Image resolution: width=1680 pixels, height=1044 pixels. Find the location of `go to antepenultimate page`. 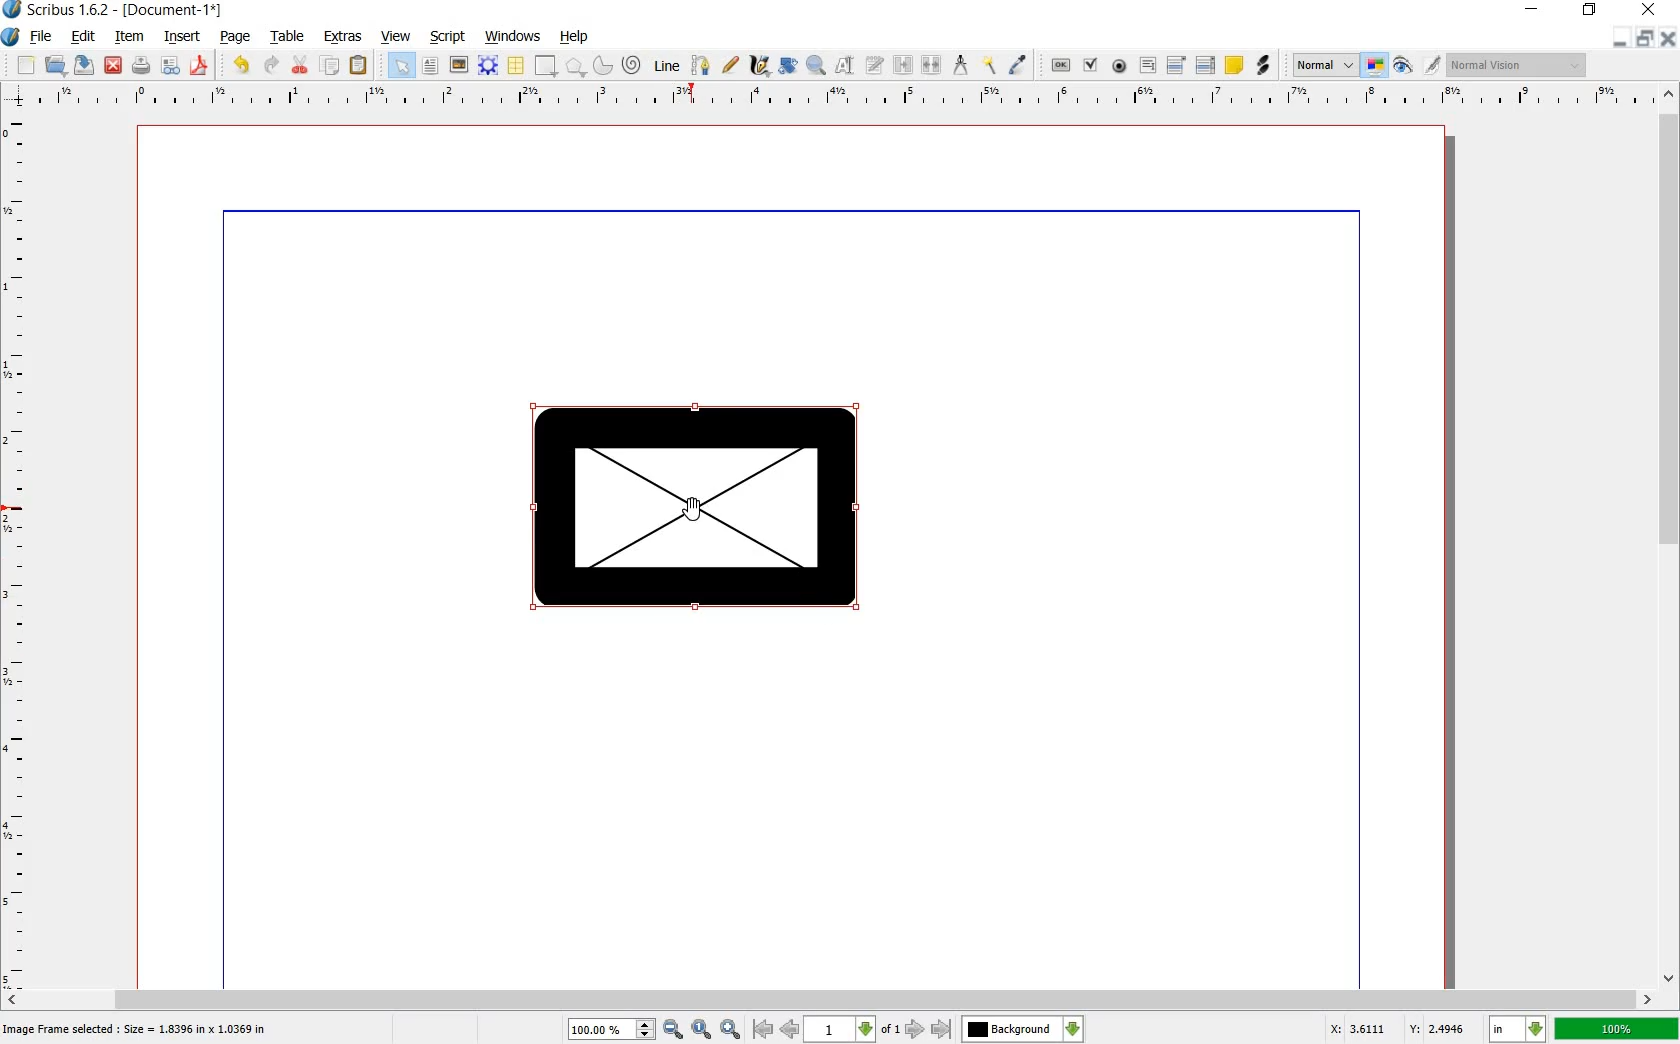

go to antepenultimate page is located at coordinates (763, 1029).